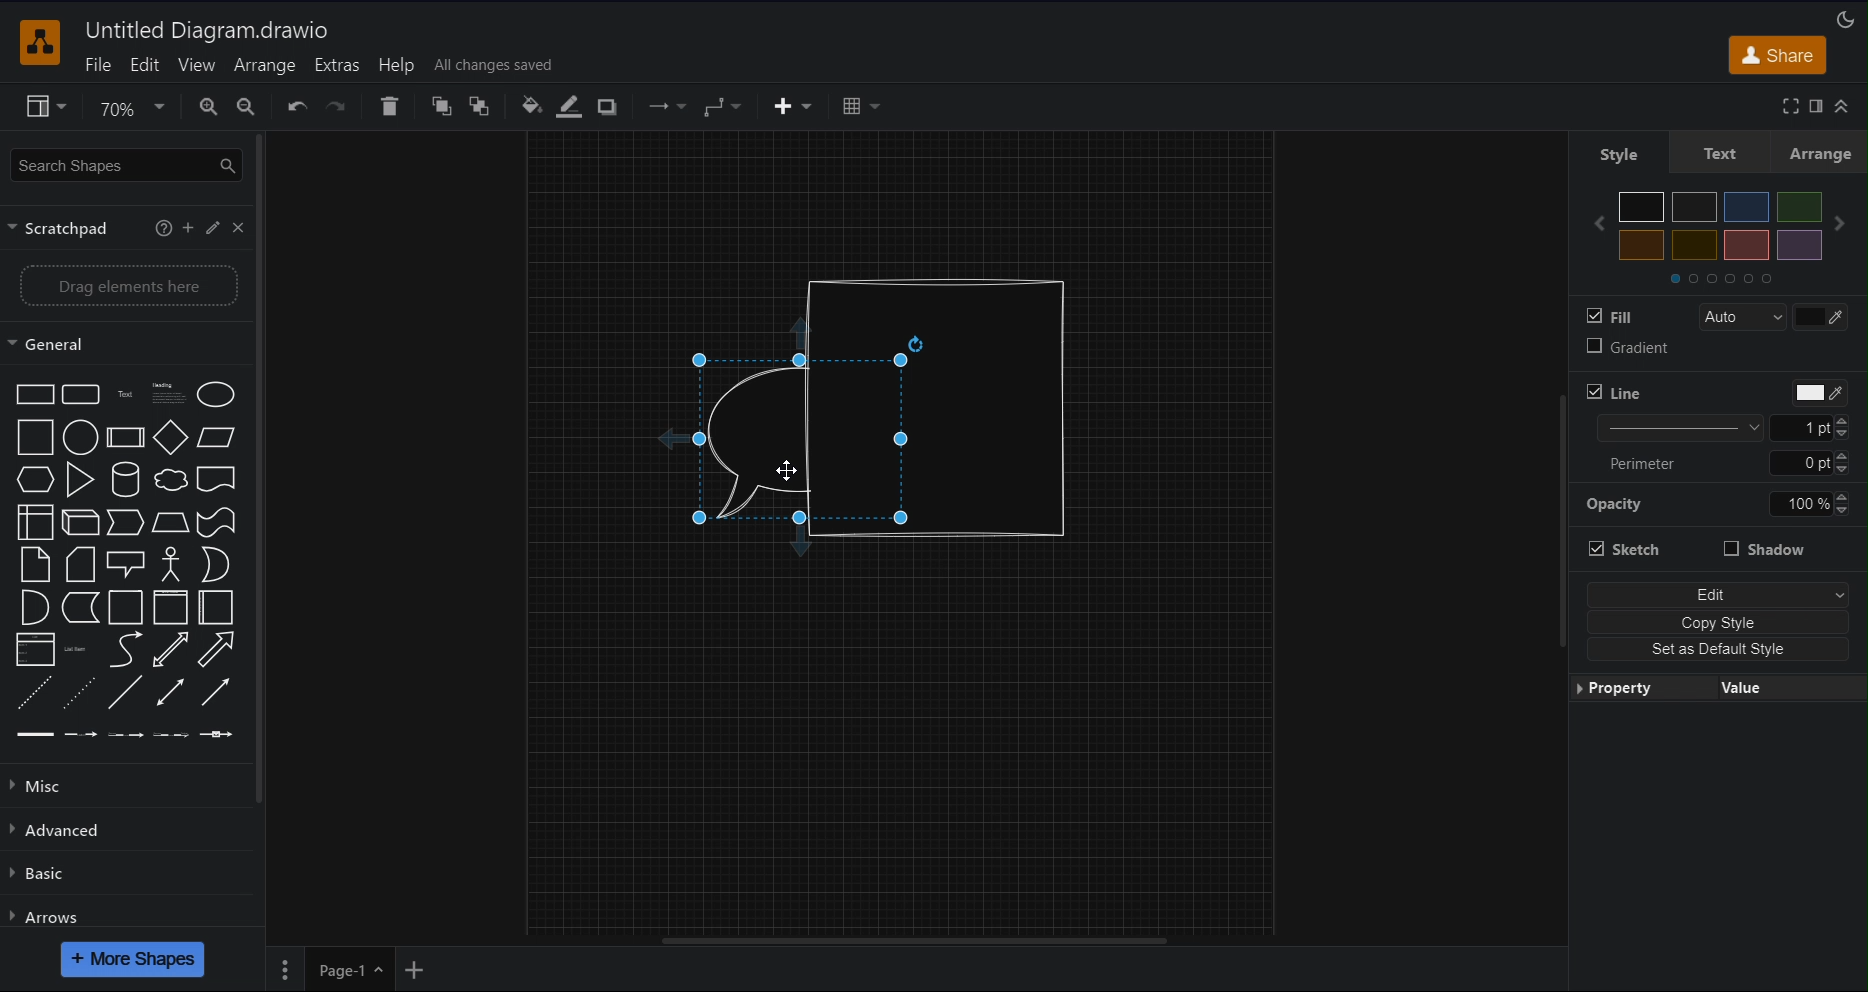 The height and width of the screenshot is (992, 1868). What do you see at coordinates (36, 649) in the screenshot?
I see `Link` at bounding box center [36, 649].